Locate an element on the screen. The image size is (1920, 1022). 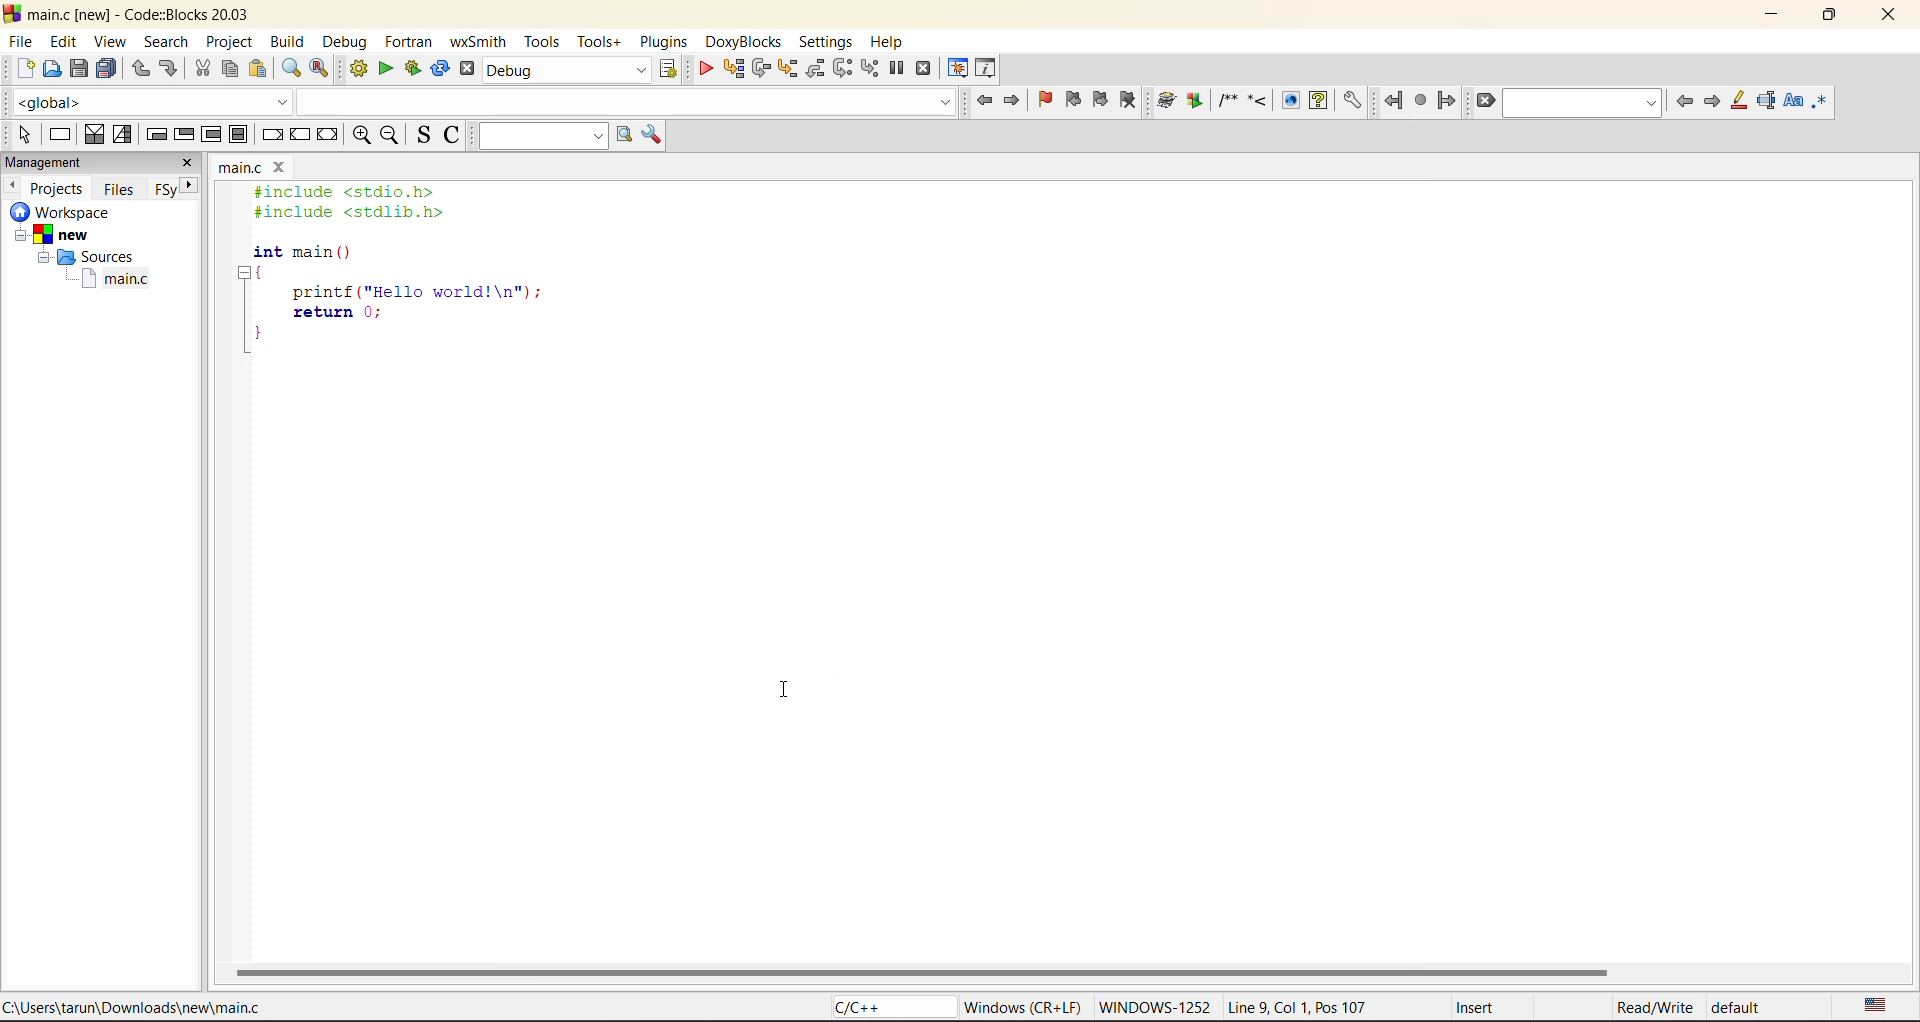
main.c is located at coordinates (237, 167).